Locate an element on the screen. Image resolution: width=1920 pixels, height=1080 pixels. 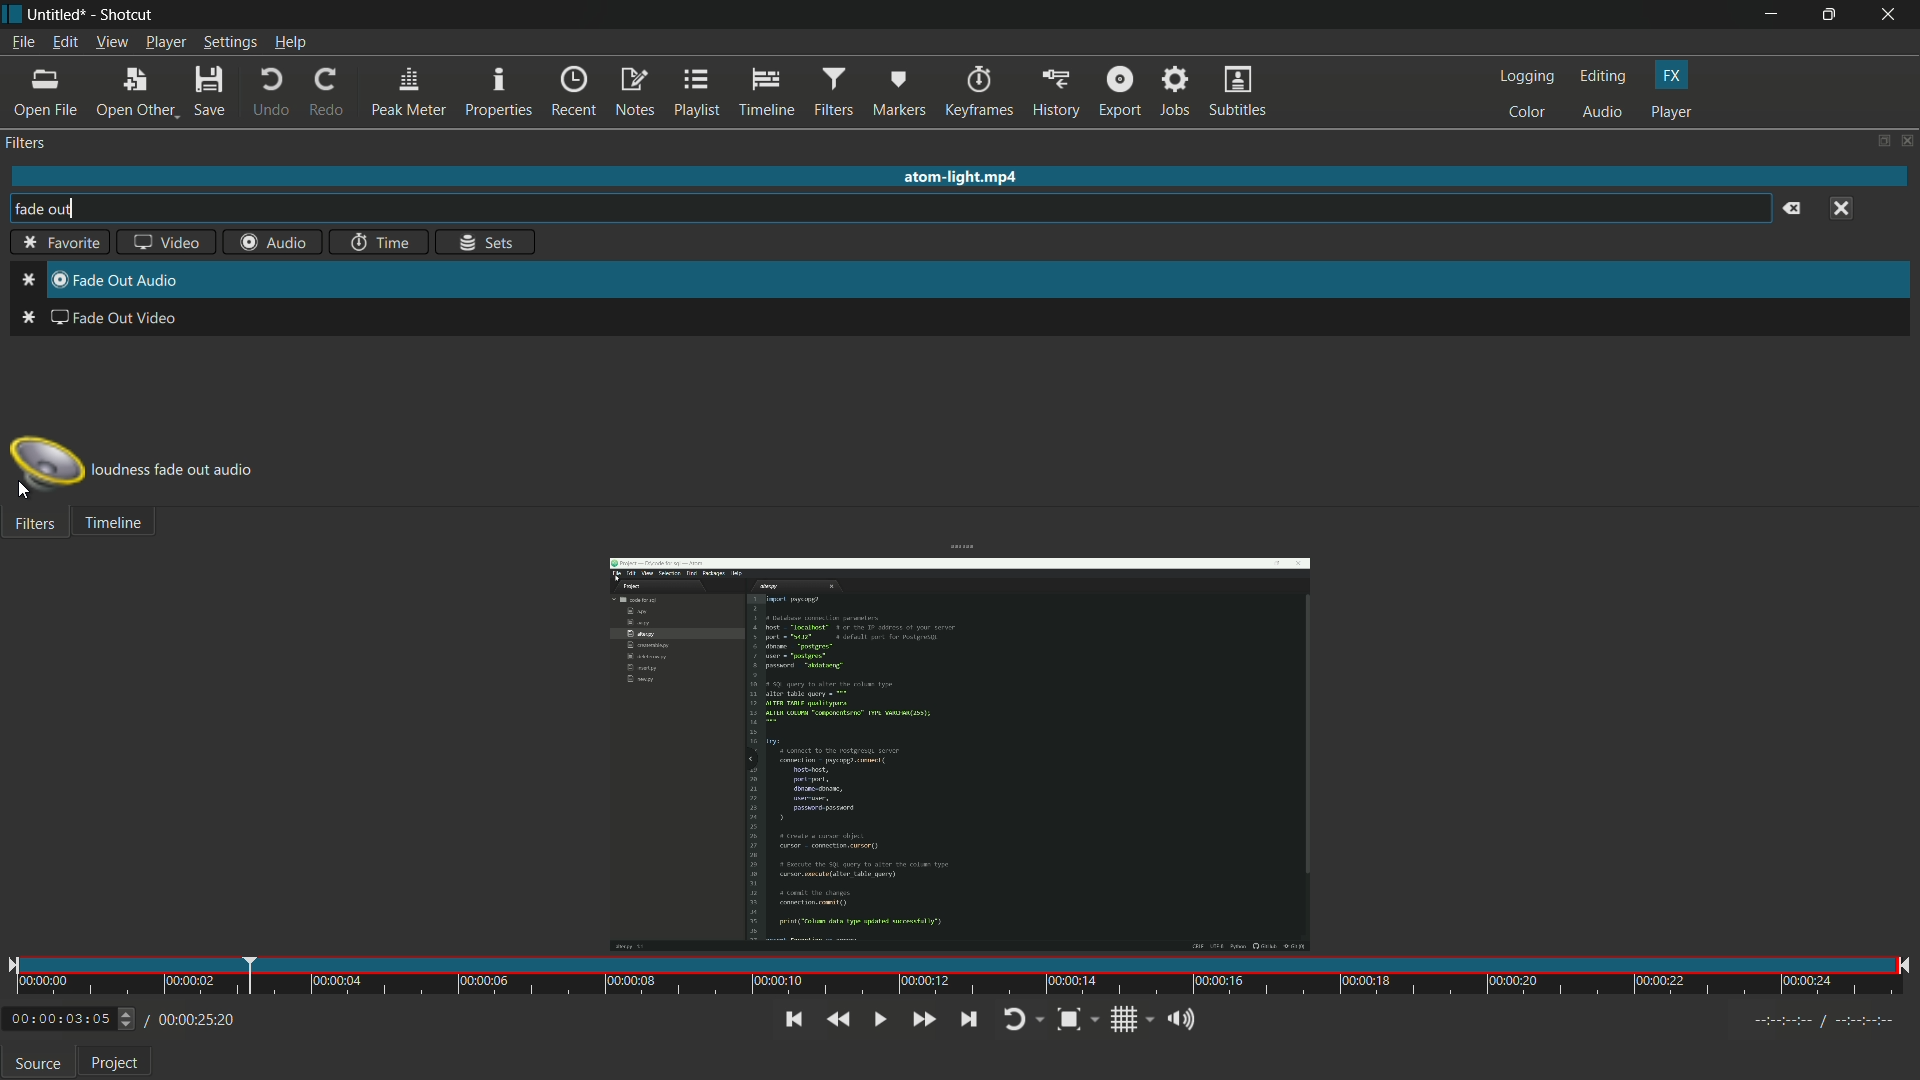
filters is located at coordinates (833, 92).